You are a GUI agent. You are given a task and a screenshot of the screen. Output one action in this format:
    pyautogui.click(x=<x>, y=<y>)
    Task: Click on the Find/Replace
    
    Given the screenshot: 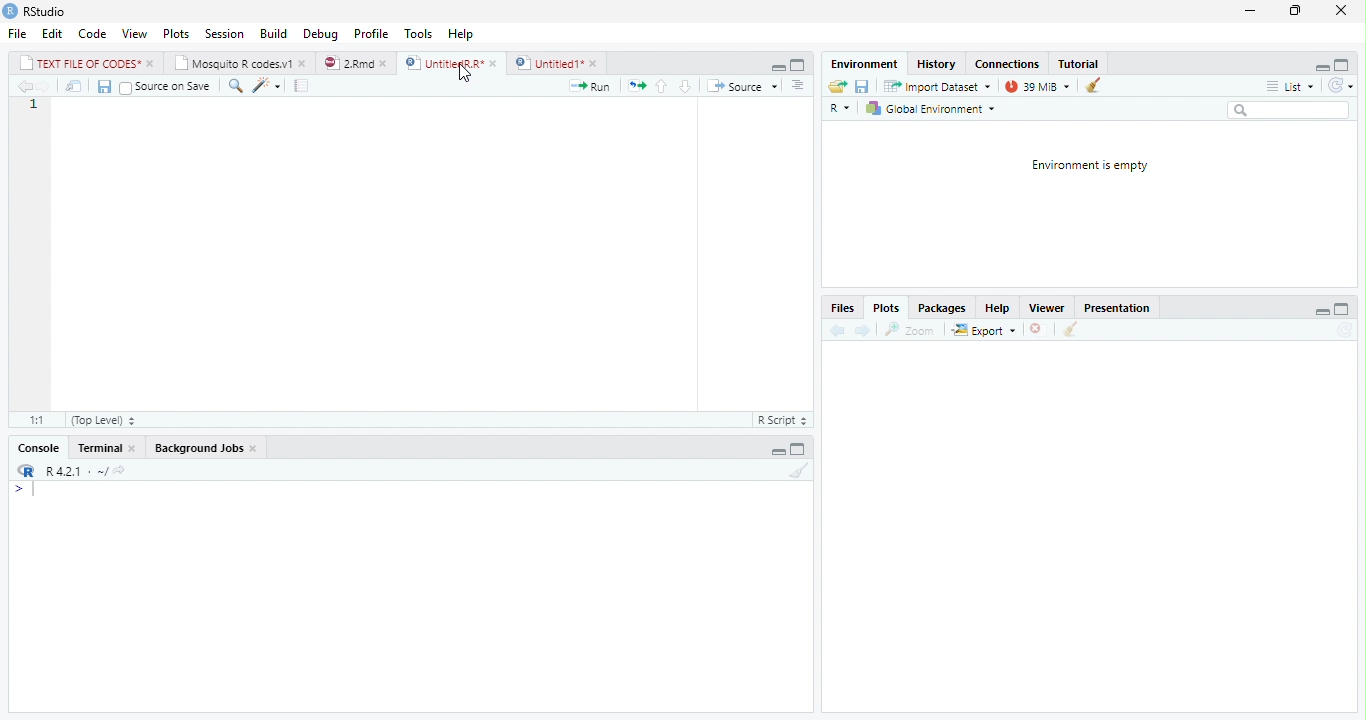 What is the action you would take?
    pyautogui.click(x=233, y=85)
    